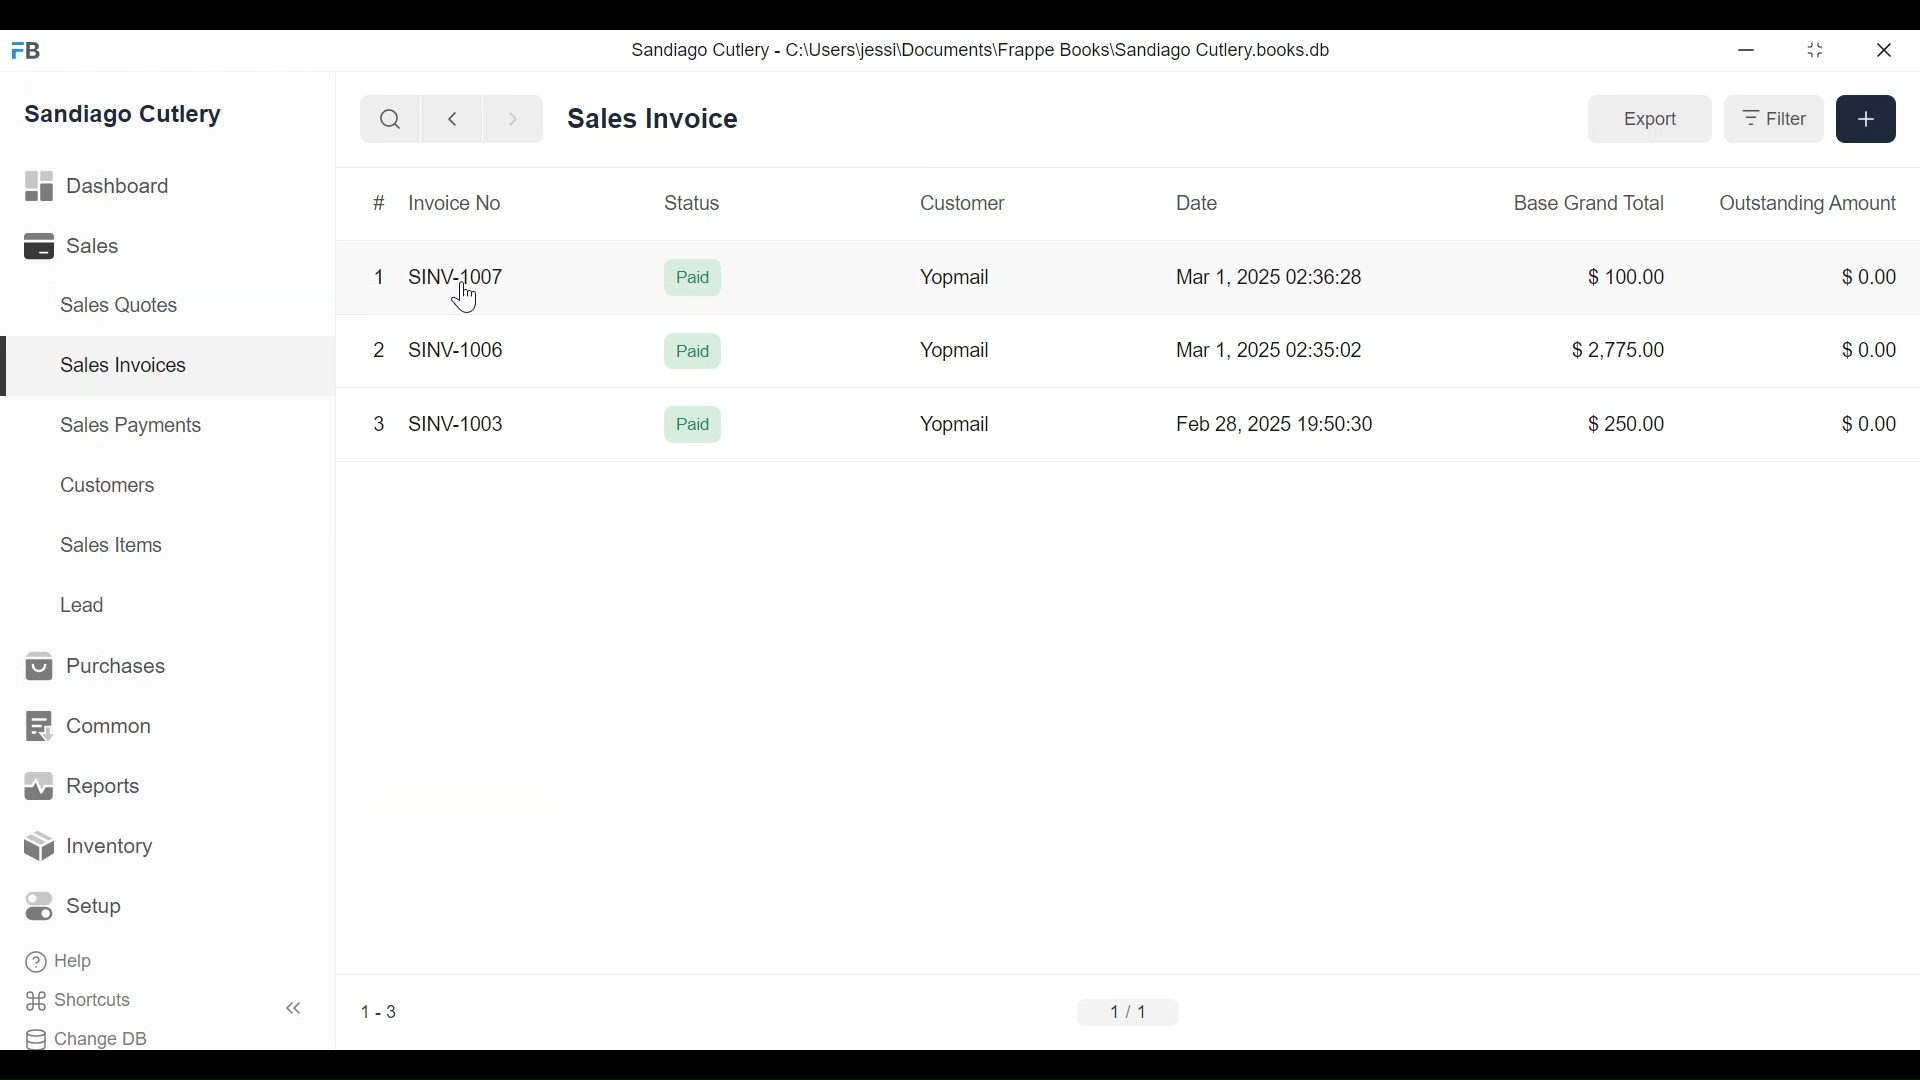  Describe the element at coordinates (30, 51) in the screenshot. I see `FB` at that location.